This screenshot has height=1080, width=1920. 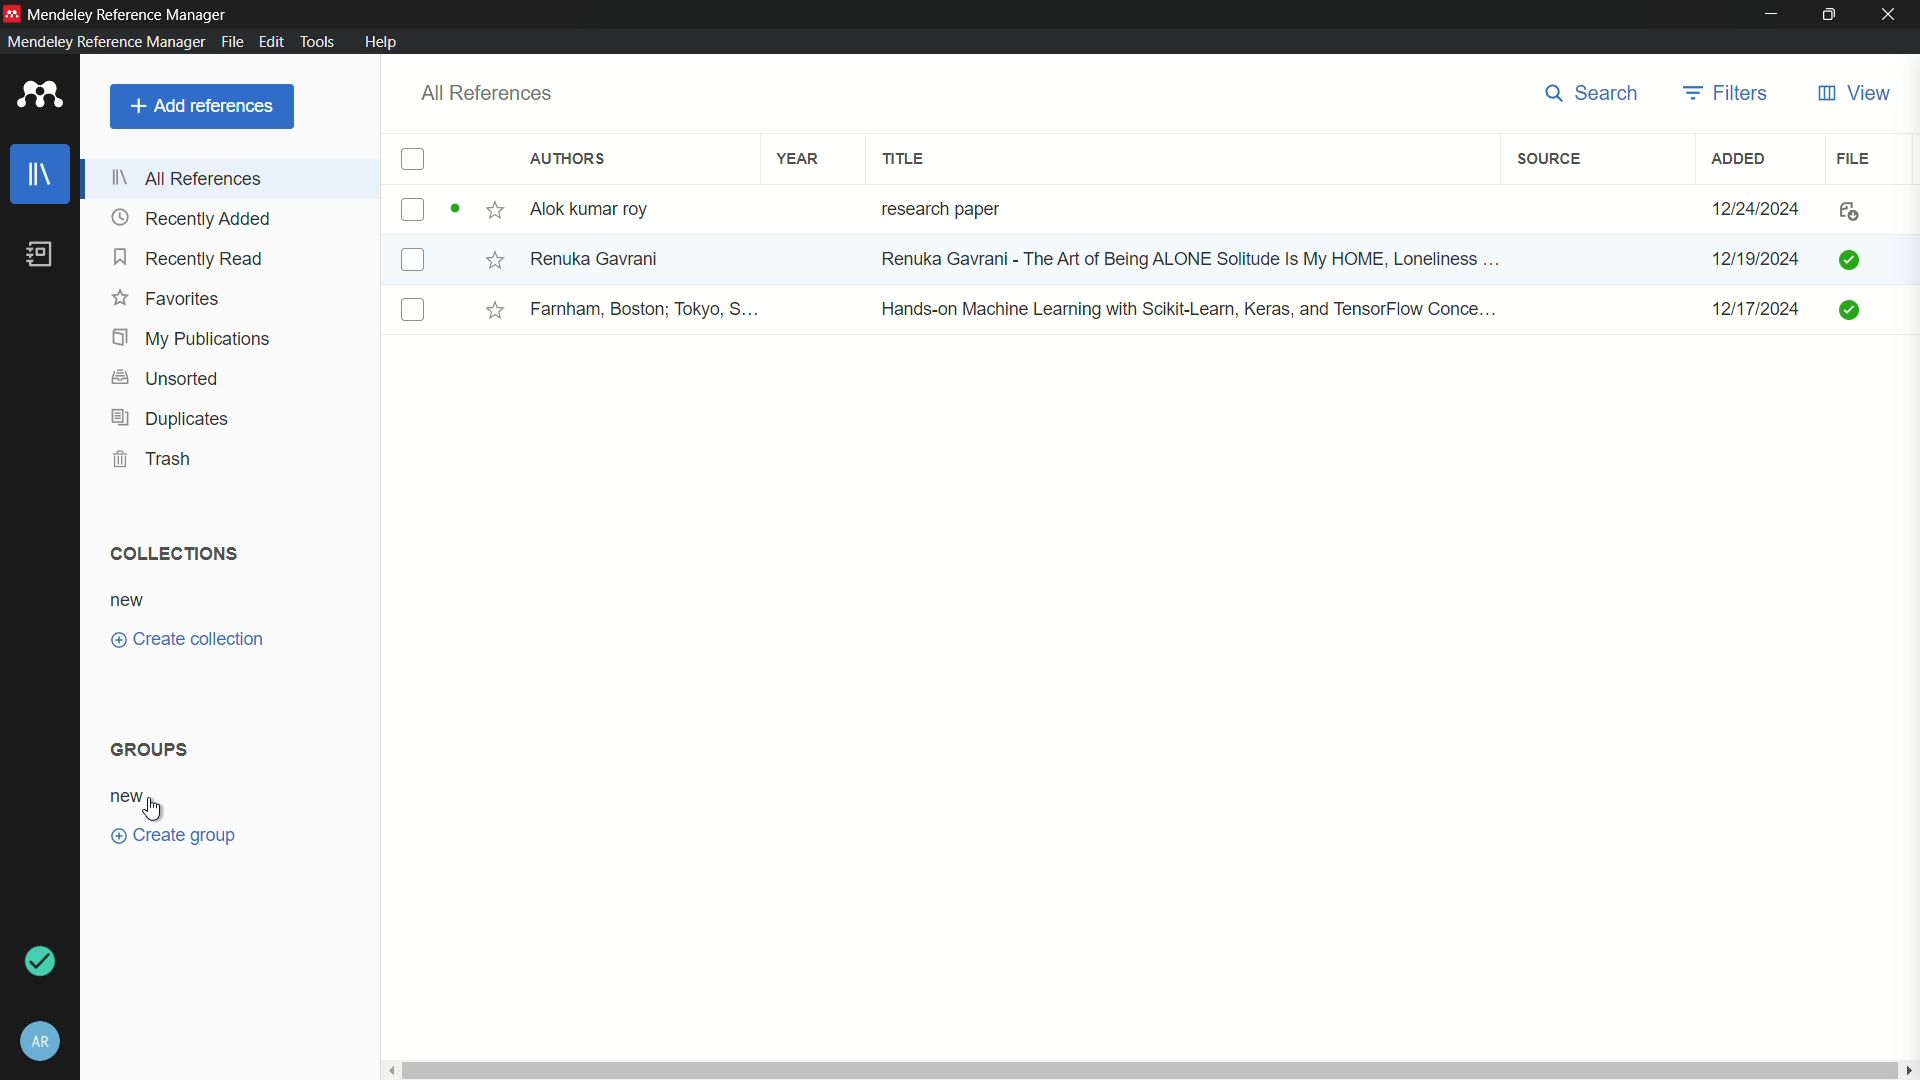 I want to click on minimize, so click(x=1772, y=13).